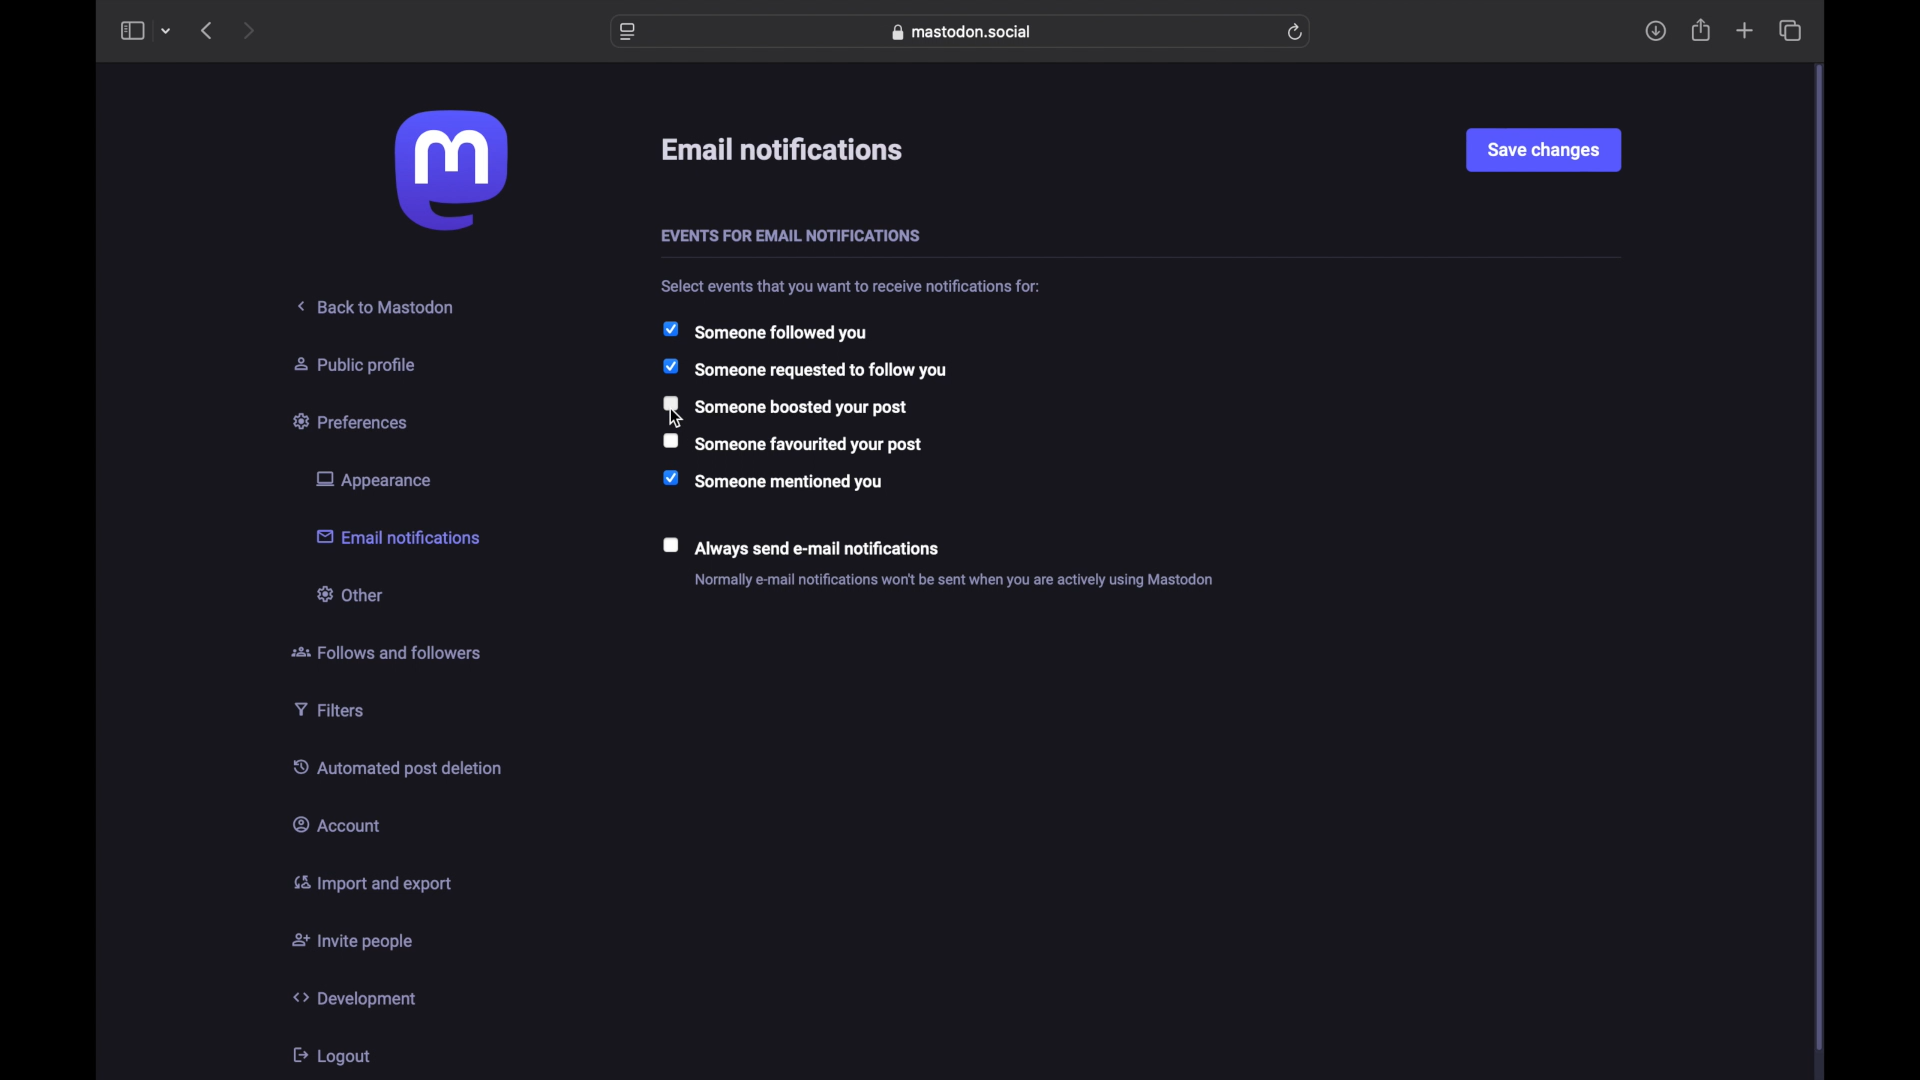  Describe the element at coordinates (251, 30) in the screenshot. I see `next` at that location.